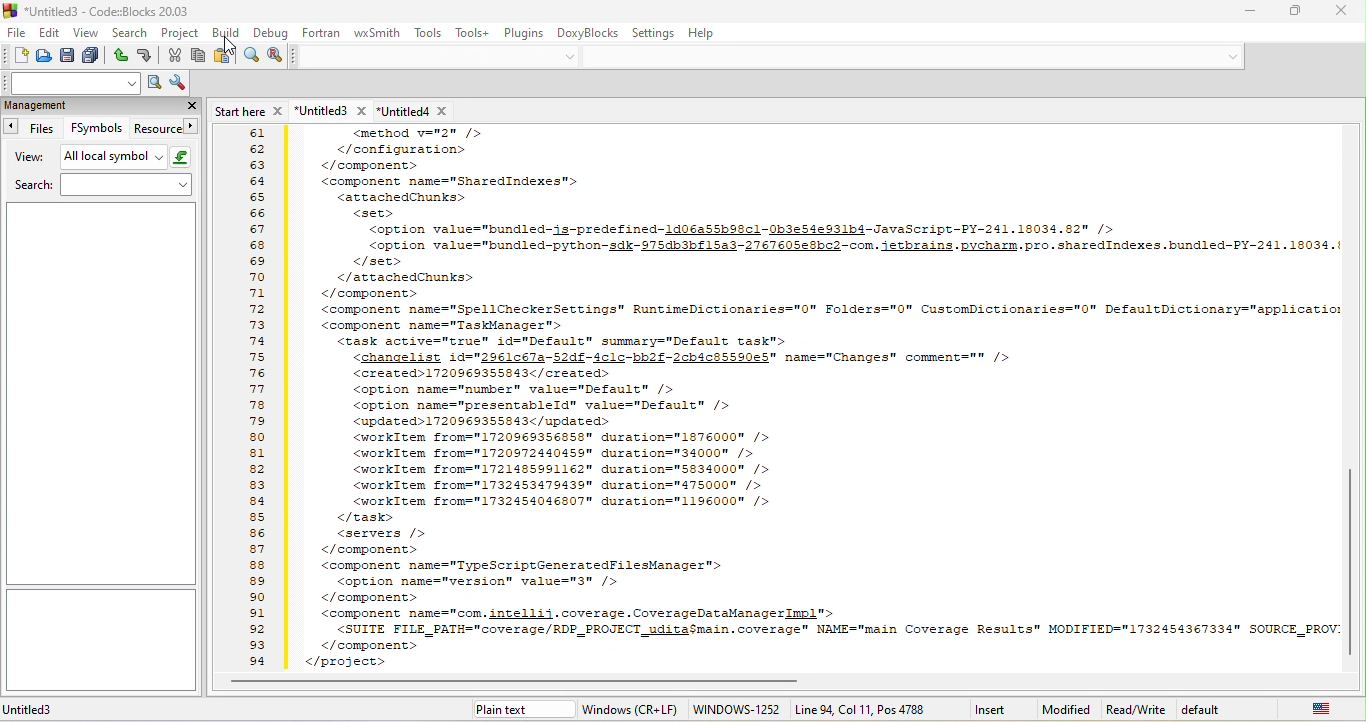 This screenshot has height=722, width=1366. Describe the element at coordinates (184, 106) in the screenshot. I see `close` at that location.